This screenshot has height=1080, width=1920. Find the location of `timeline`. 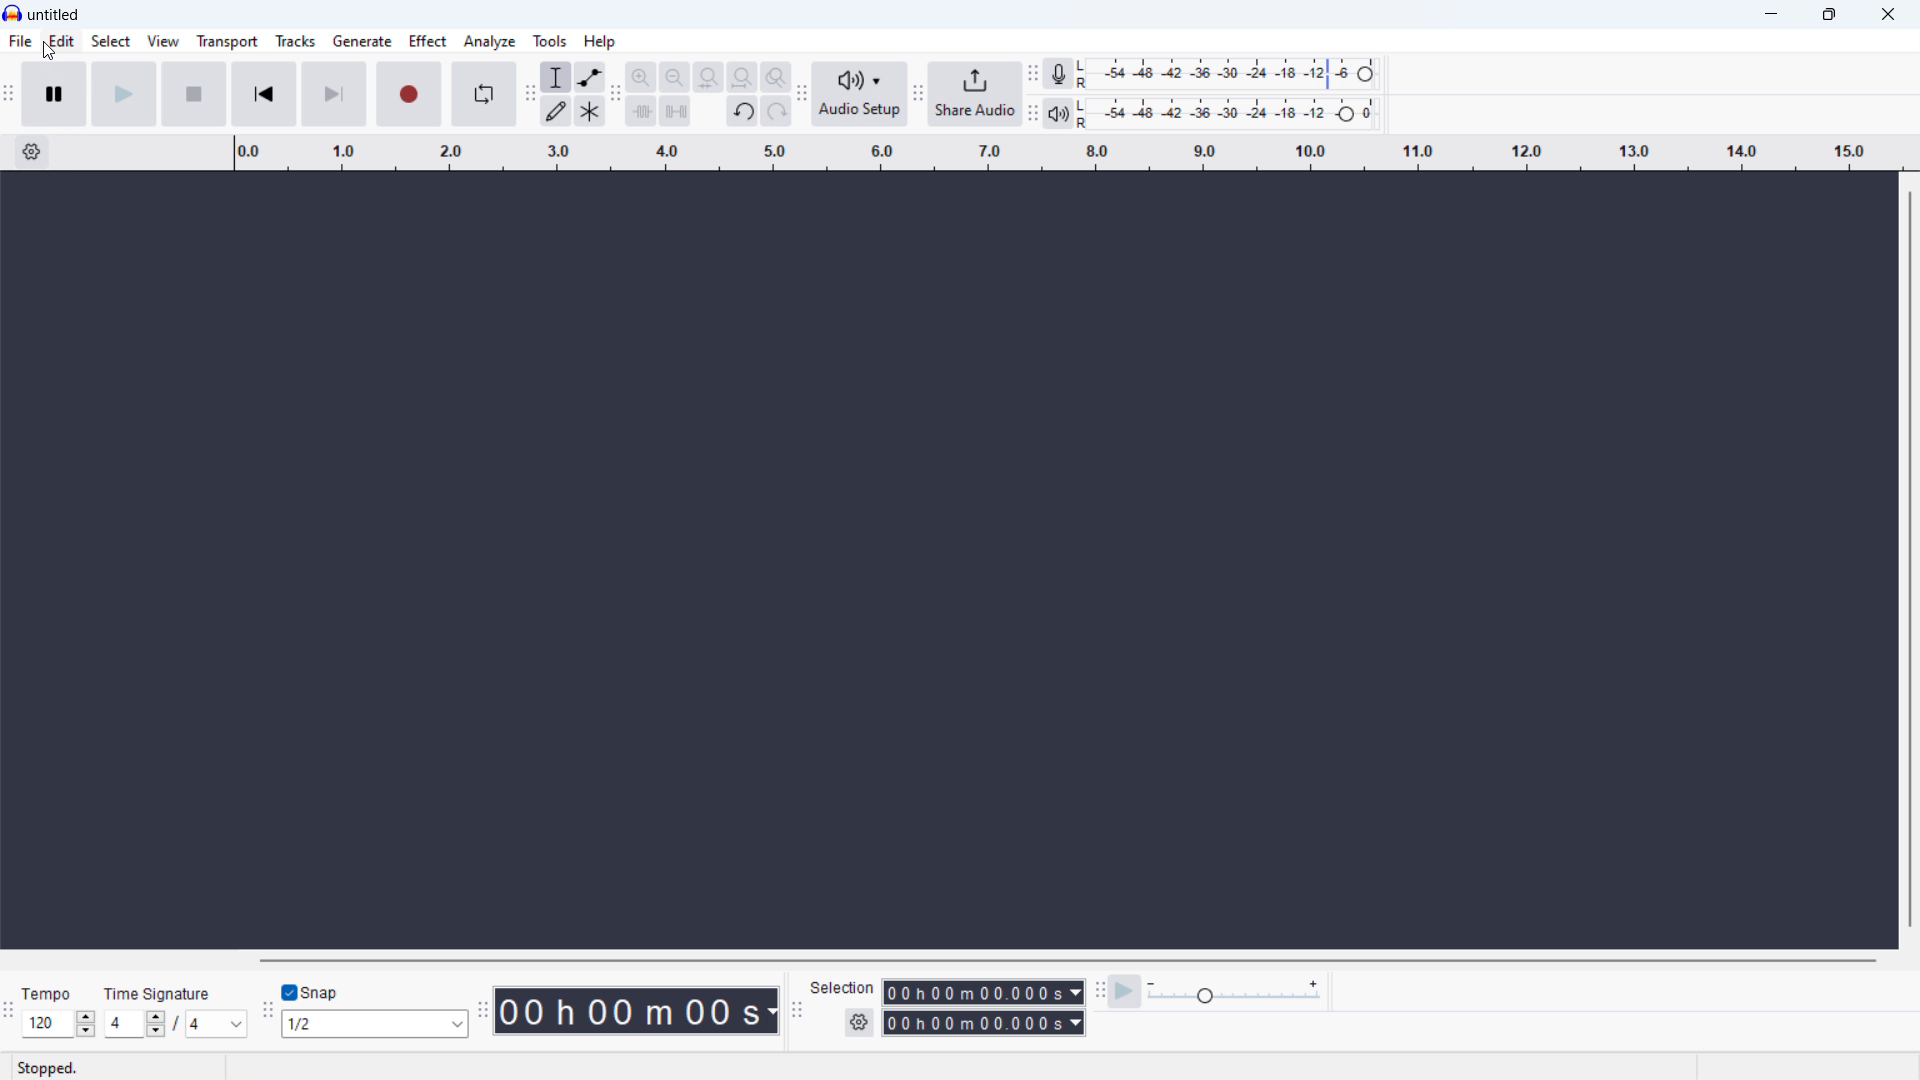

timeline is located at coordinates (1064, 153).